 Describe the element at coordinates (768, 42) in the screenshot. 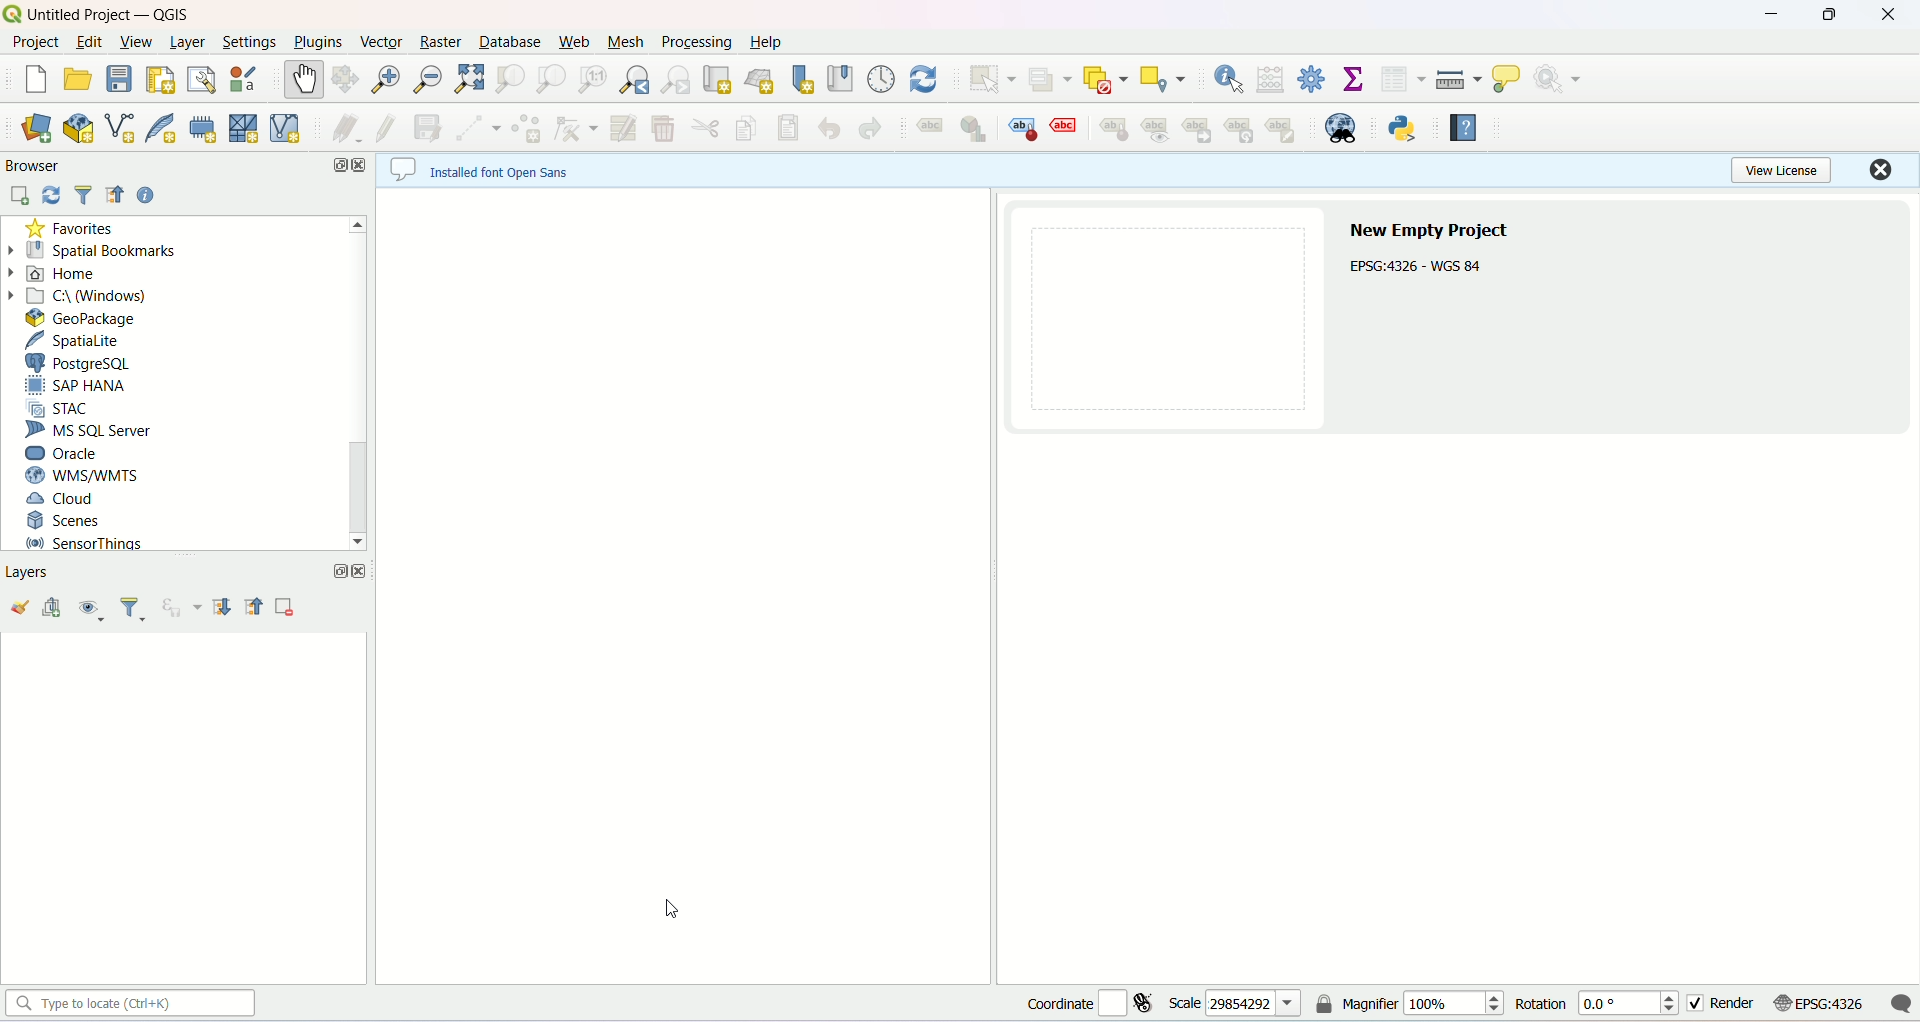

I see `help` at that location.